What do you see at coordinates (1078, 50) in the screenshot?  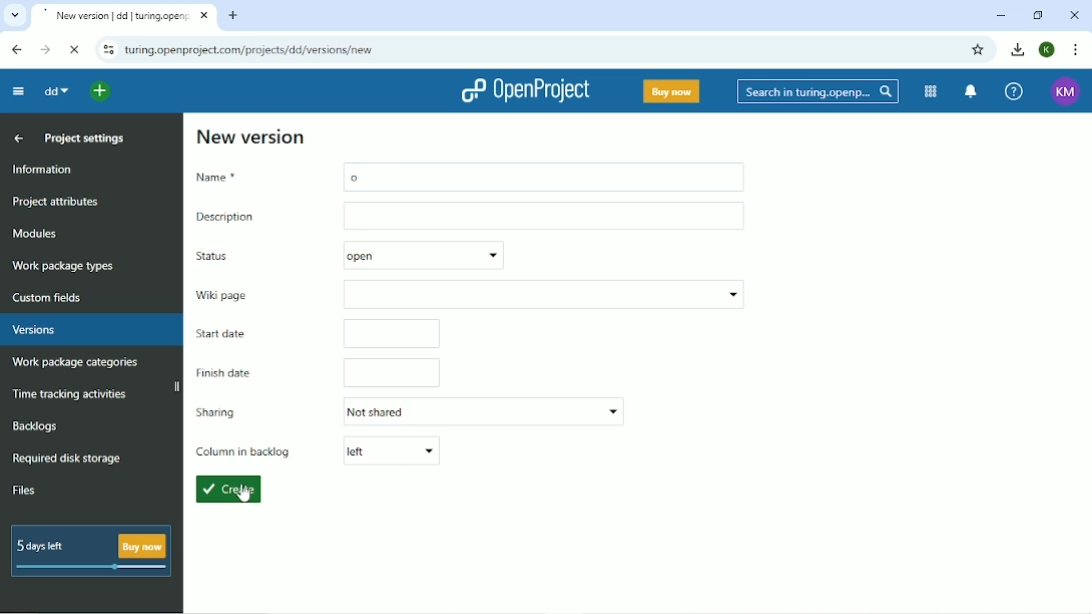 I see `Customize and control google chrome` at bounding box center [1078, 50].